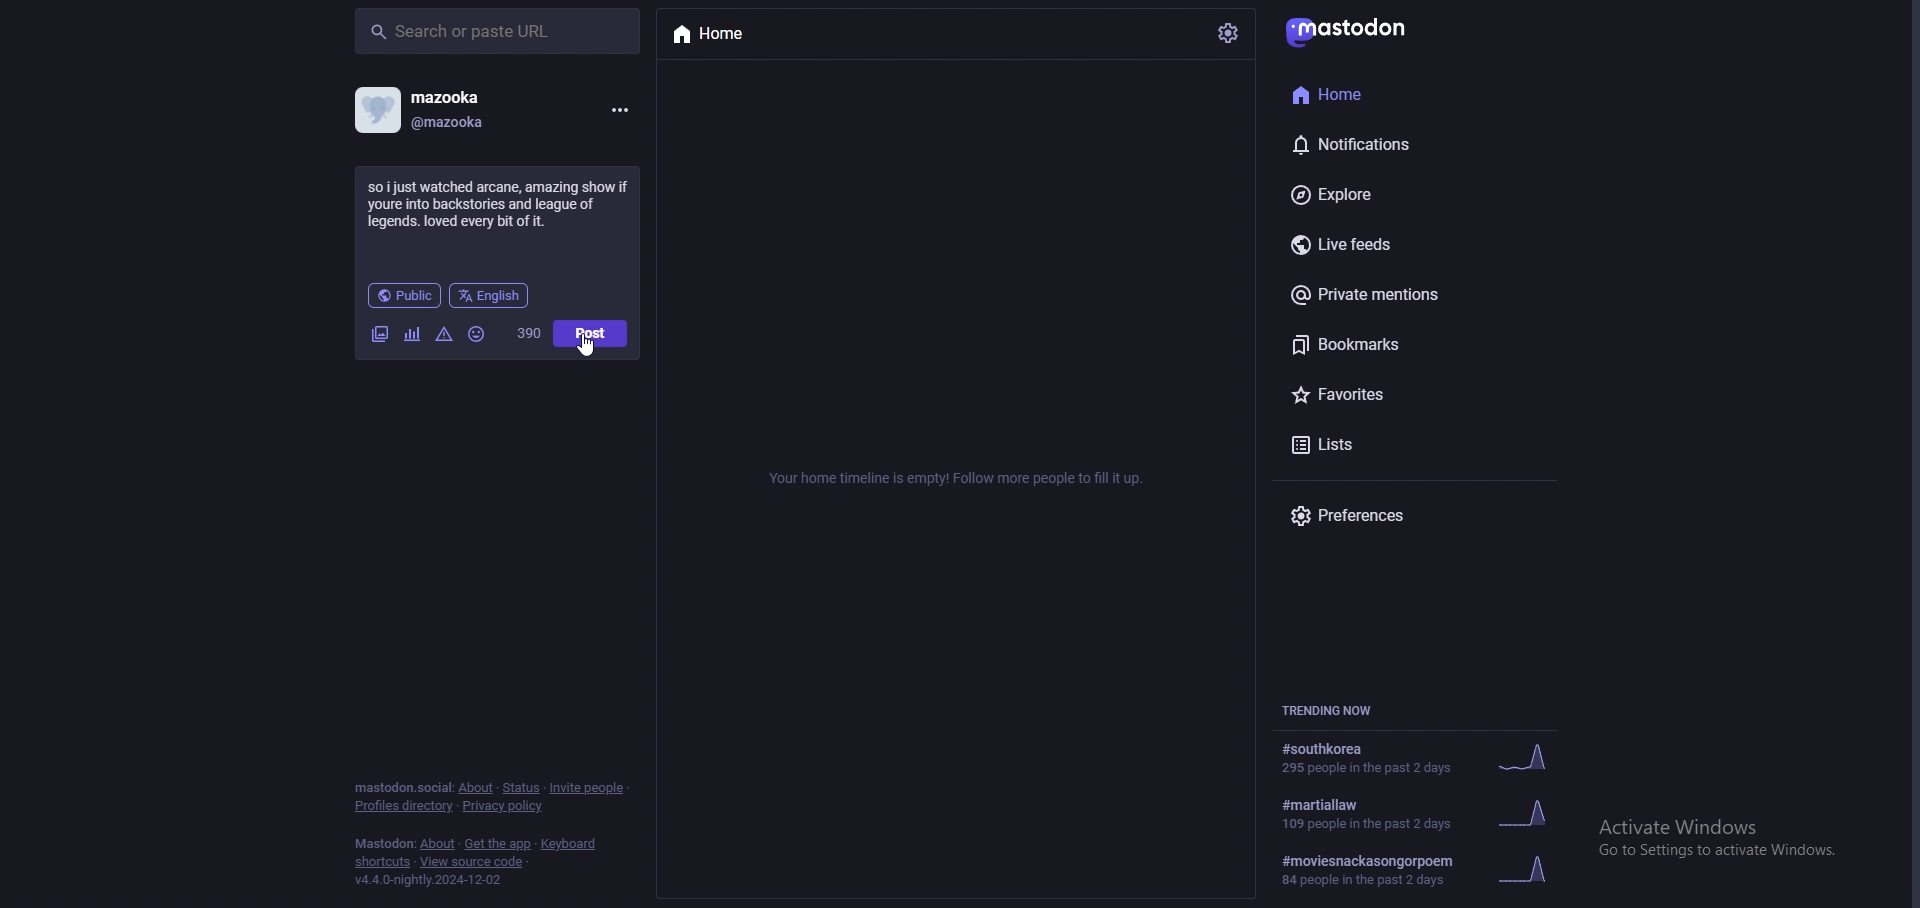 Image resolution: width=1920 pixels, height=908 pixels. Describe the element at coordinates (1377, 195) in the screenshot. I see `explore` at that location.